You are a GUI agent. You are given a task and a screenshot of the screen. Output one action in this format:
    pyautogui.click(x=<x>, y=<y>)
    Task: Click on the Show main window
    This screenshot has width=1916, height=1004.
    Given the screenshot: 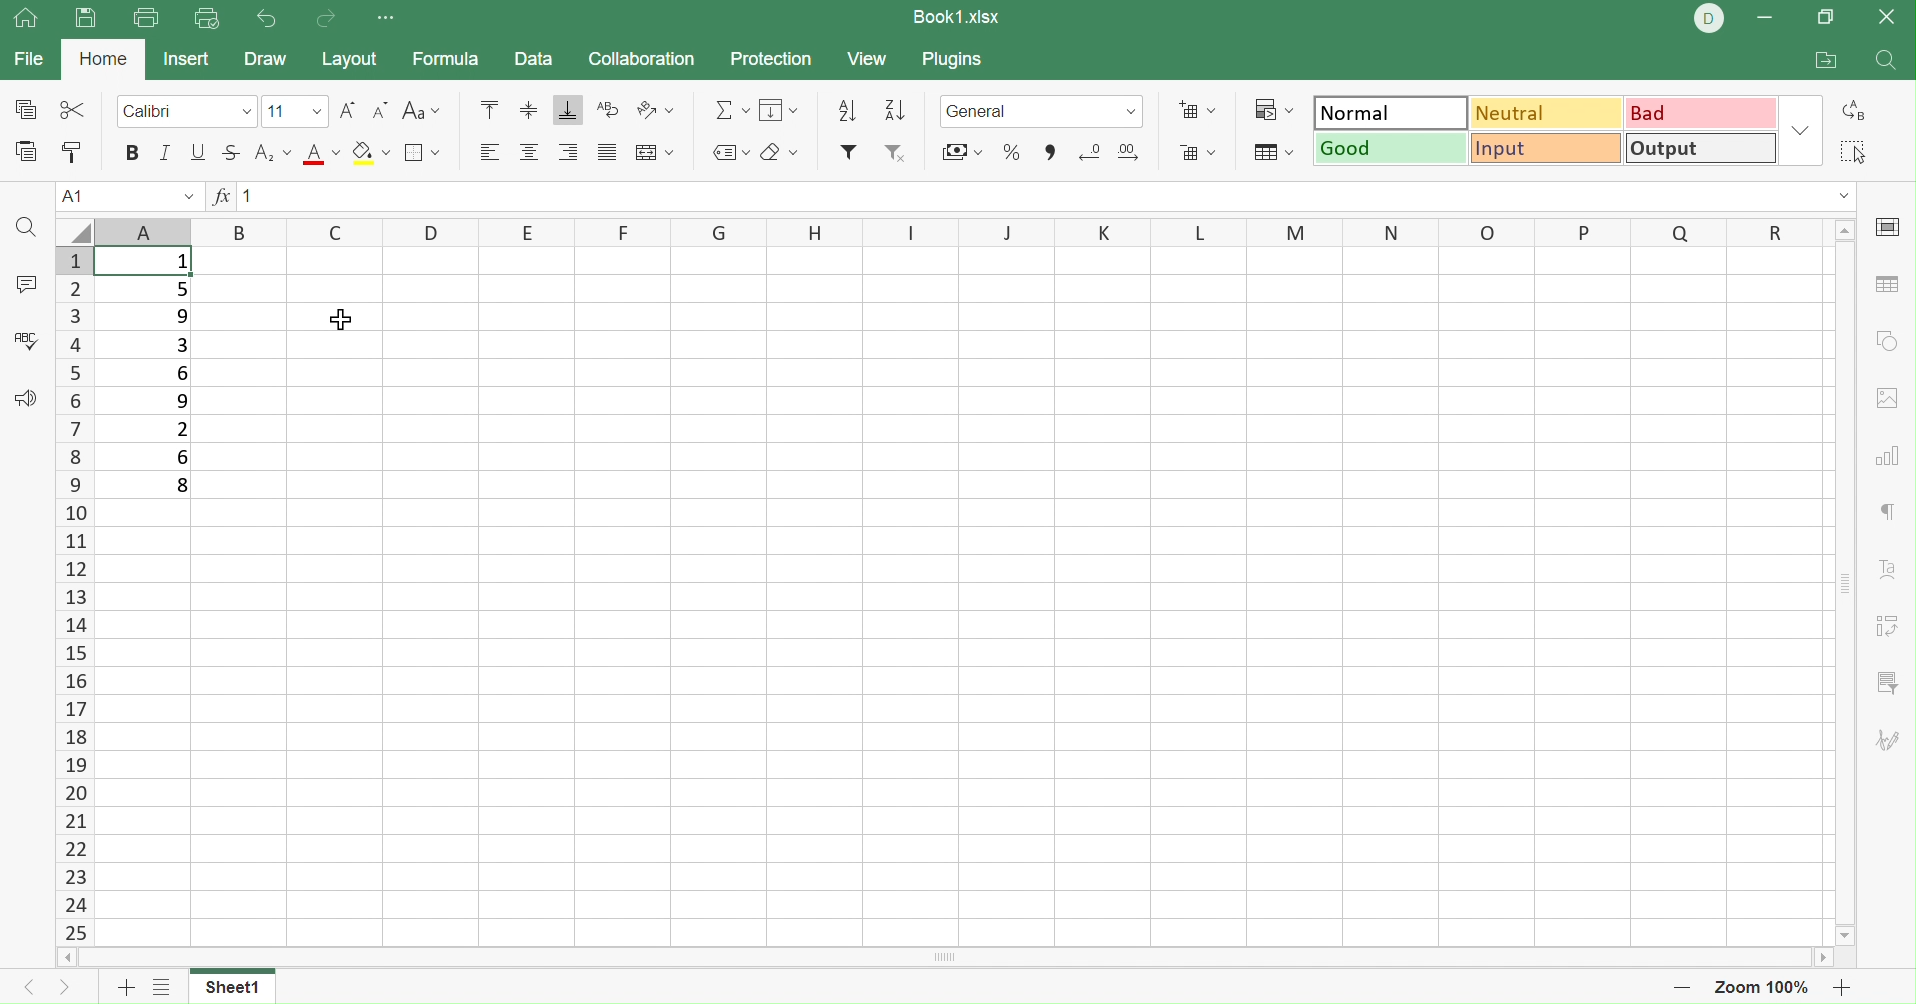 What is the action you would take?
    pyautogui.click(x=24, y=19)
    